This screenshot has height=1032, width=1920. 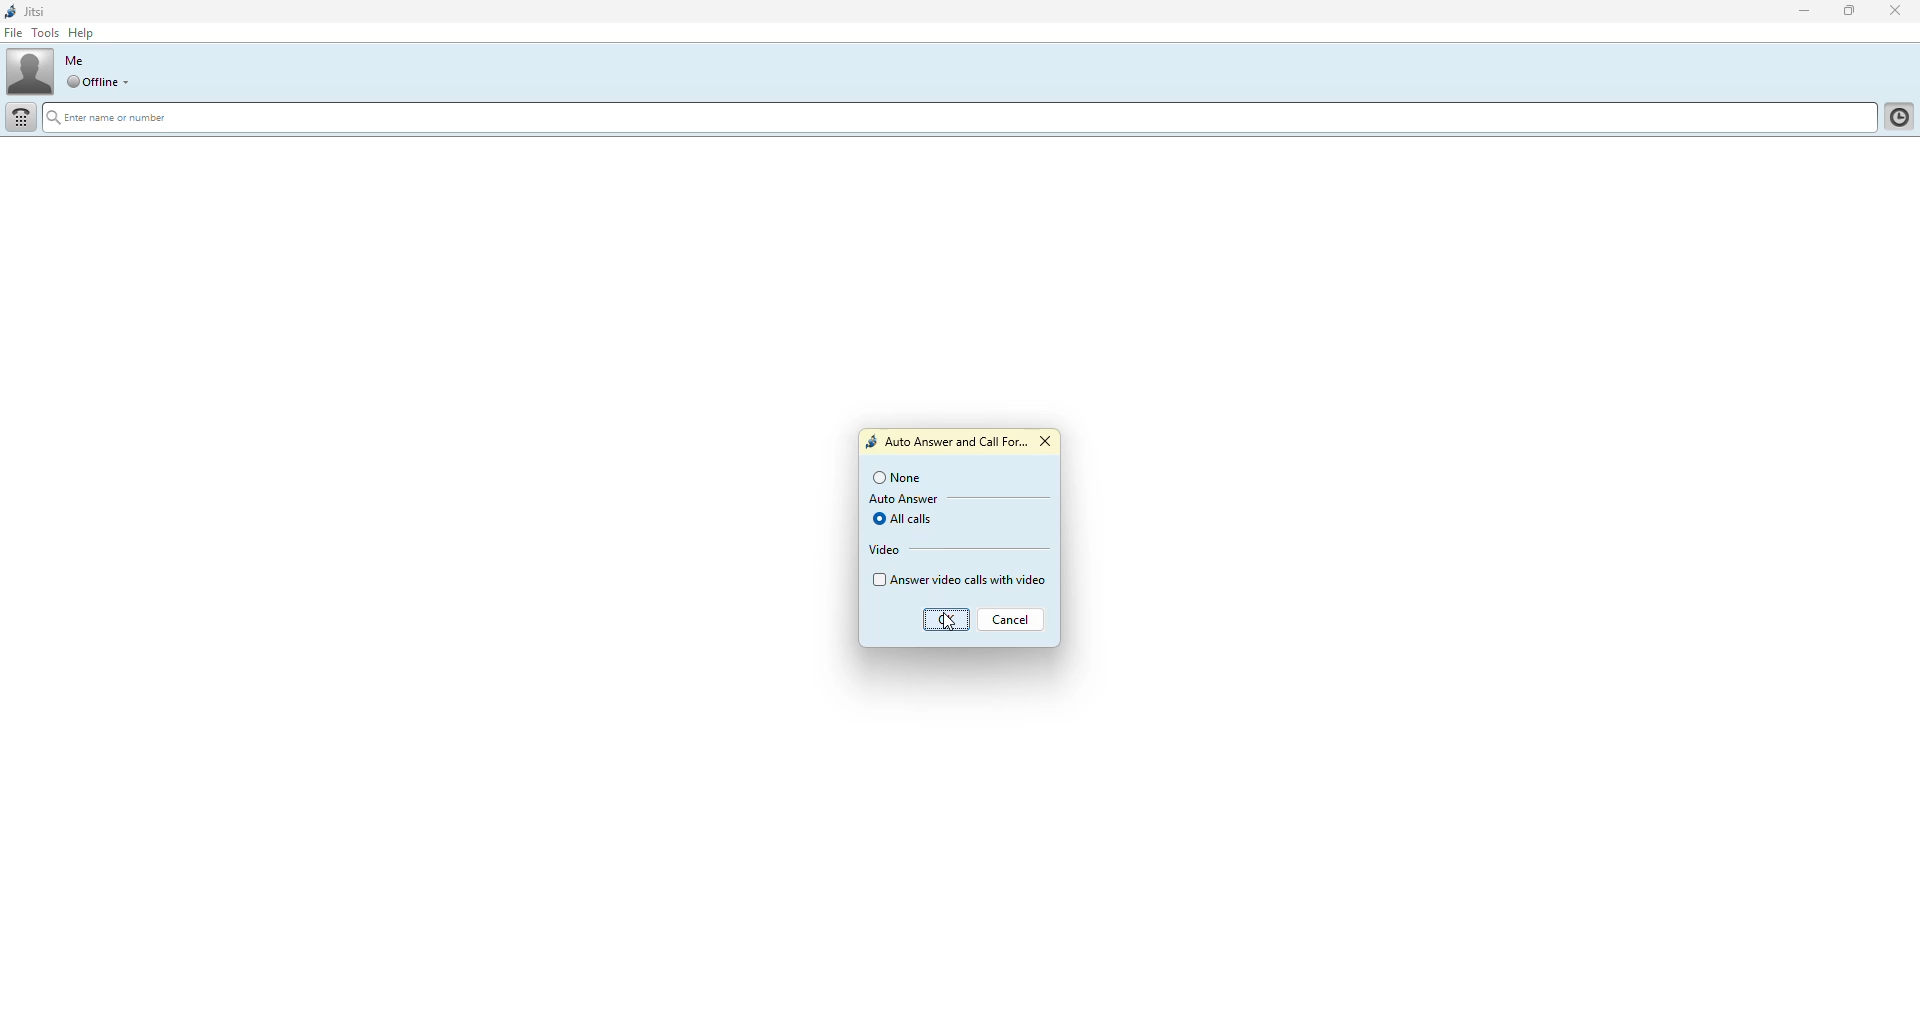 I want to click on close, so click(x=1049, y=442).